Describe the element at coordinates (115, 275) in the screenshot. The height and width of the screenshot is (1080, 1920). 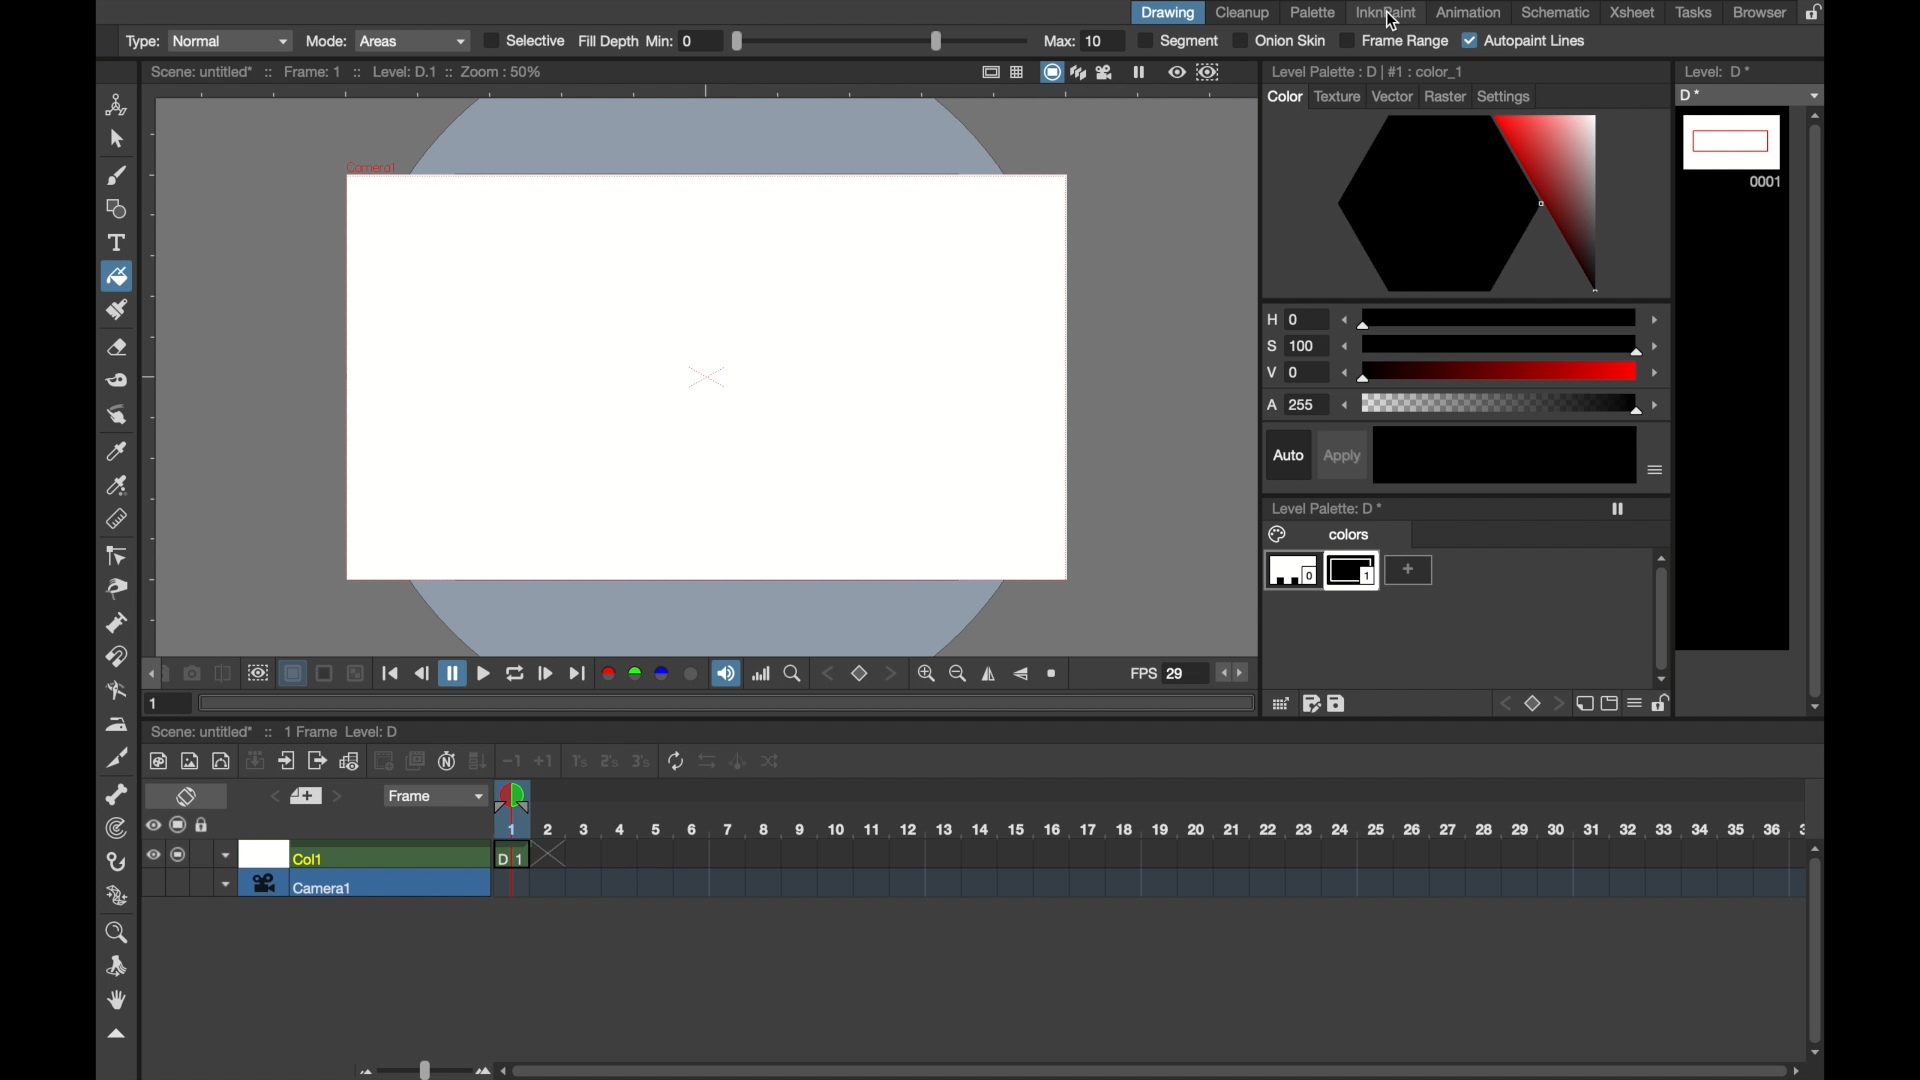
I see `fill tool` at that location.